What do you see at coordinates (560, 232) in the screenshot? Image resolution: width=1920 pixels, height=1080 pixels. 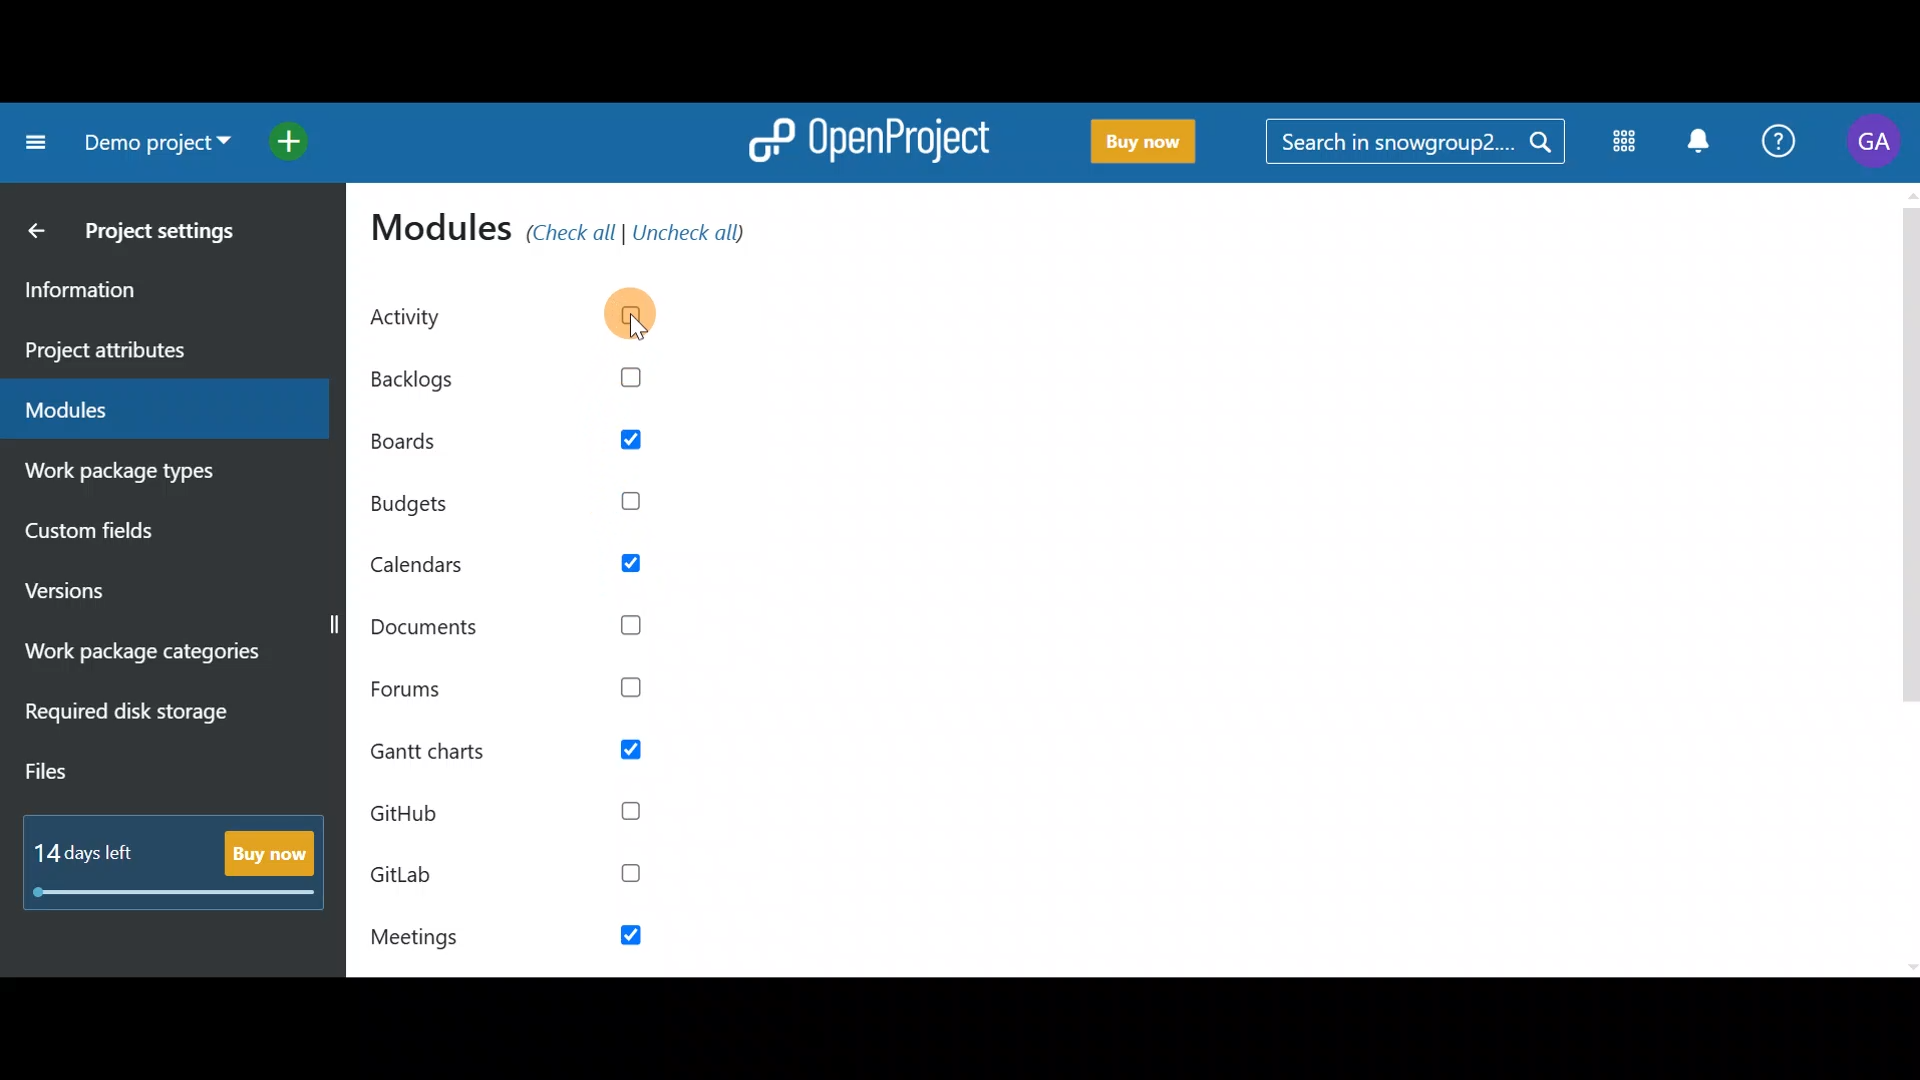 I see `Modules (check all/uncheck all)` at bounding box center [560, 232].